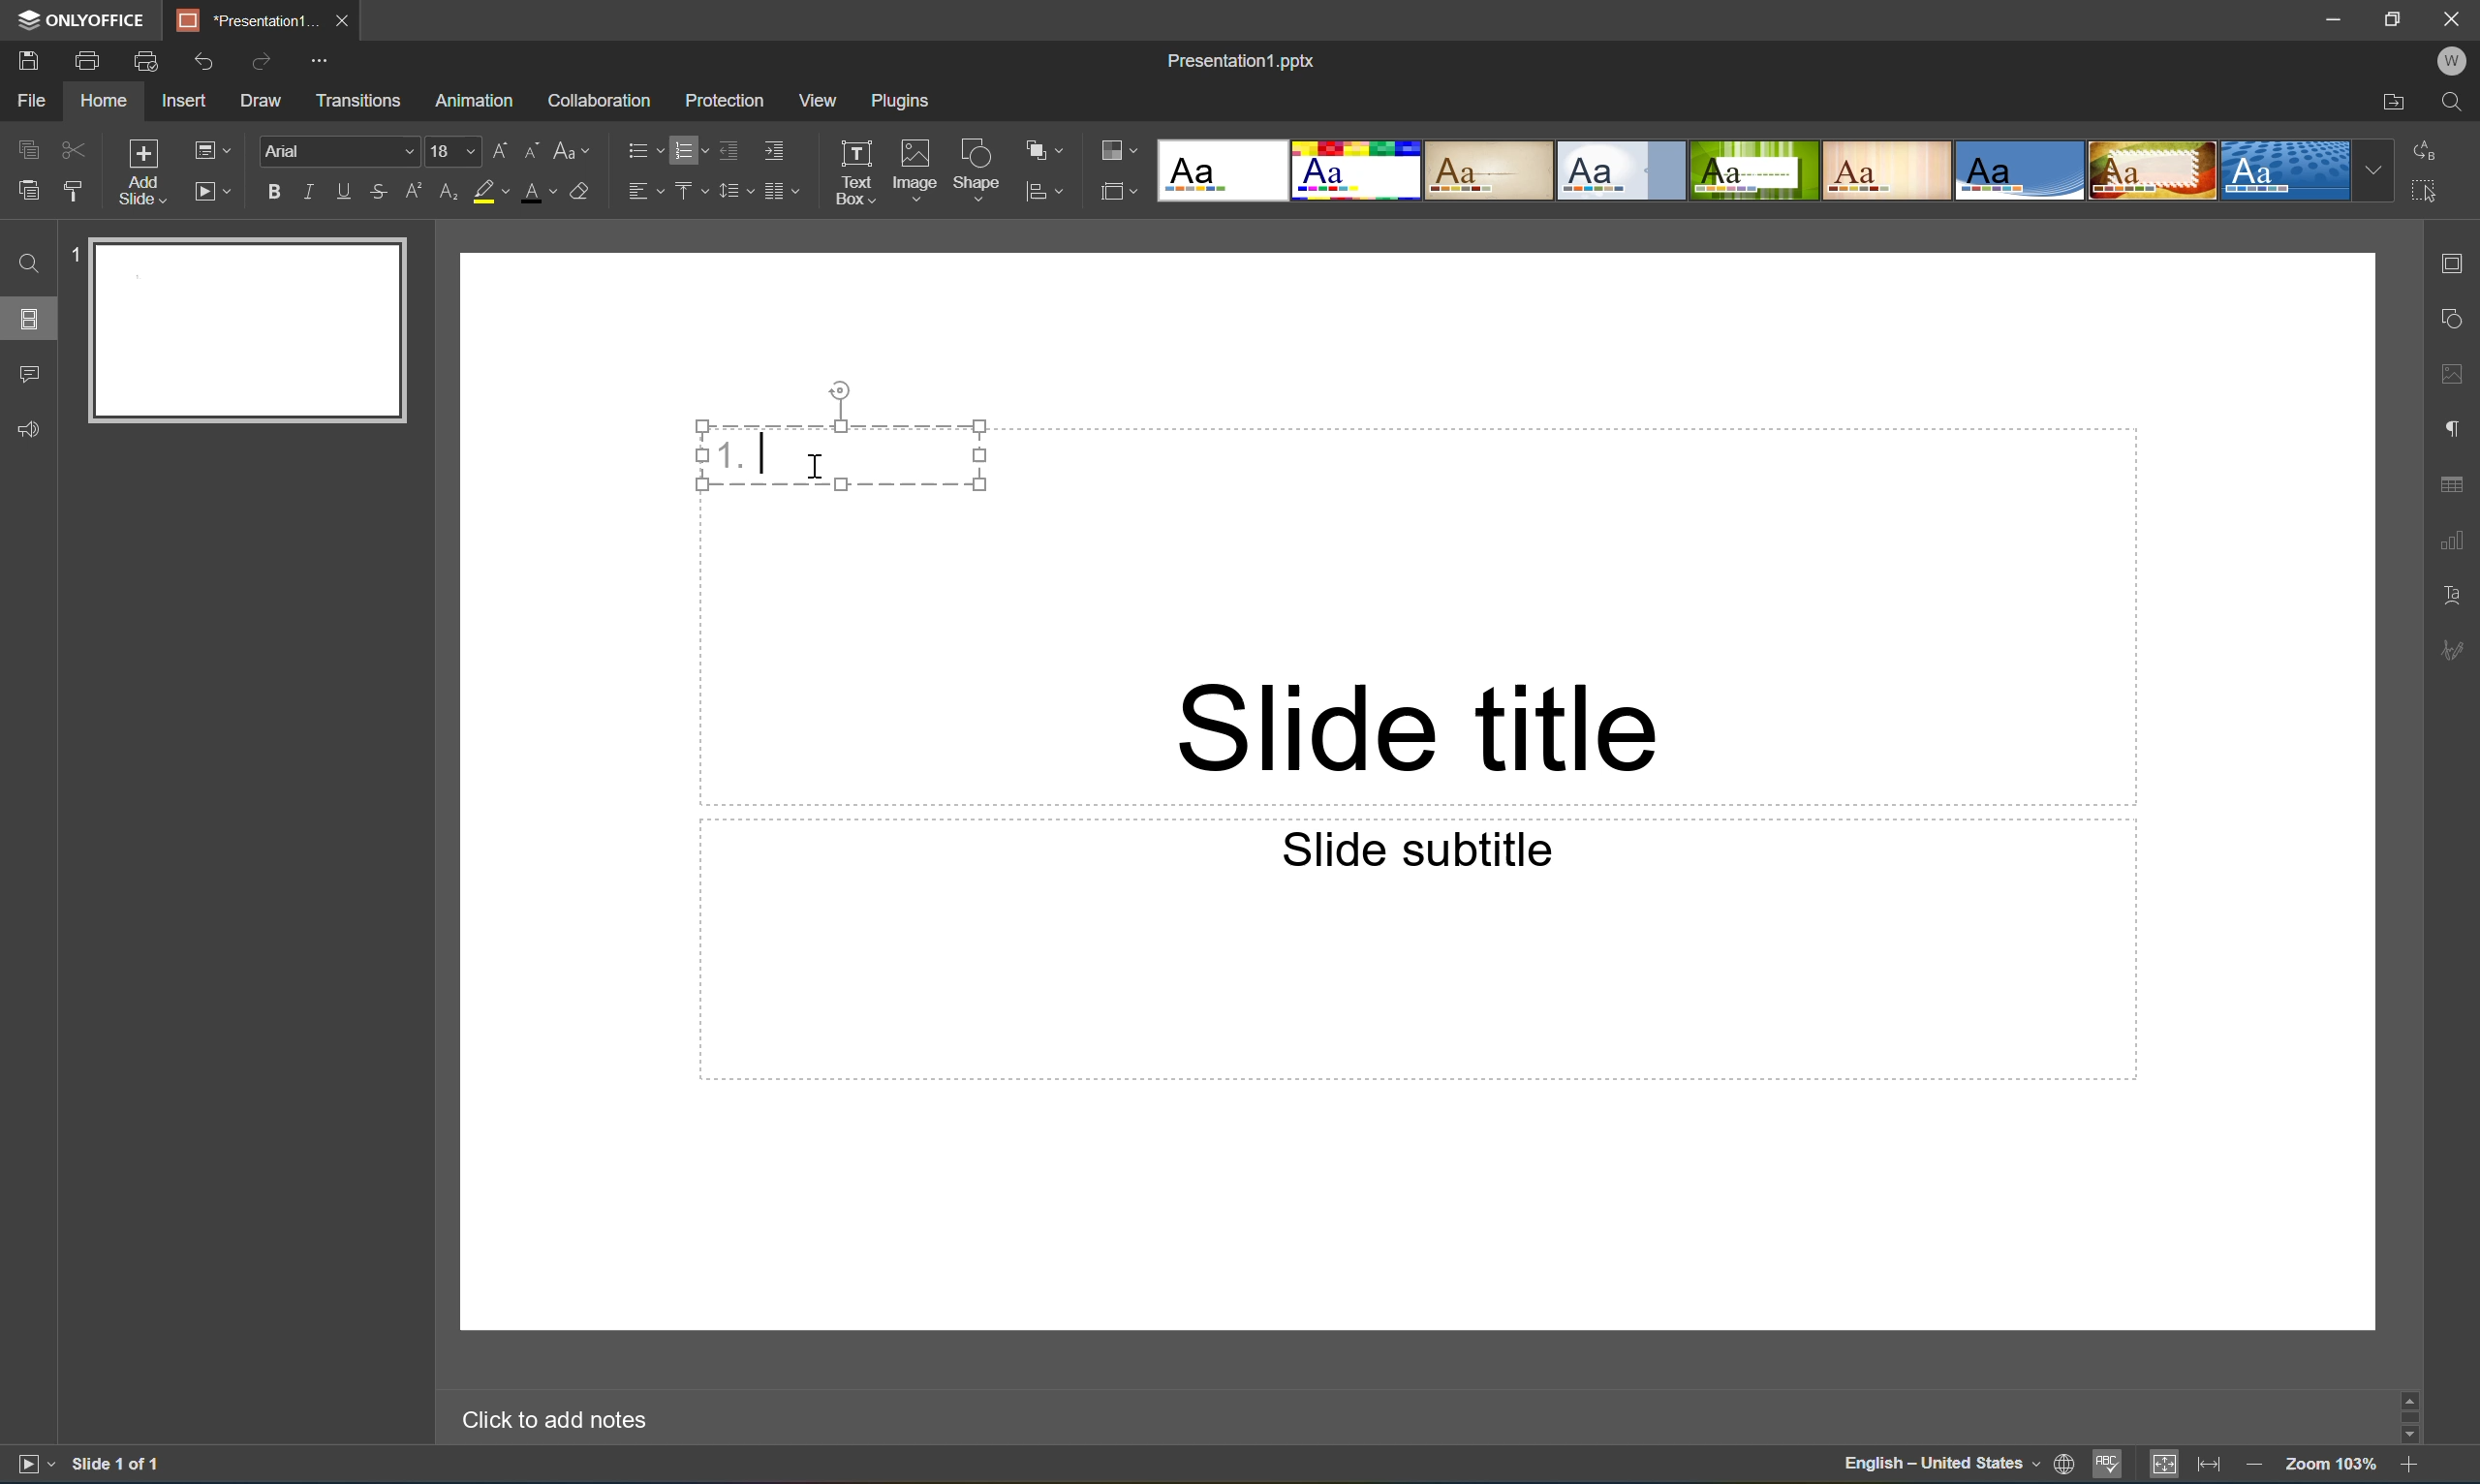  Describe the element at coordinates (262, 103) in the screenshot. I see `Draw` at that location.